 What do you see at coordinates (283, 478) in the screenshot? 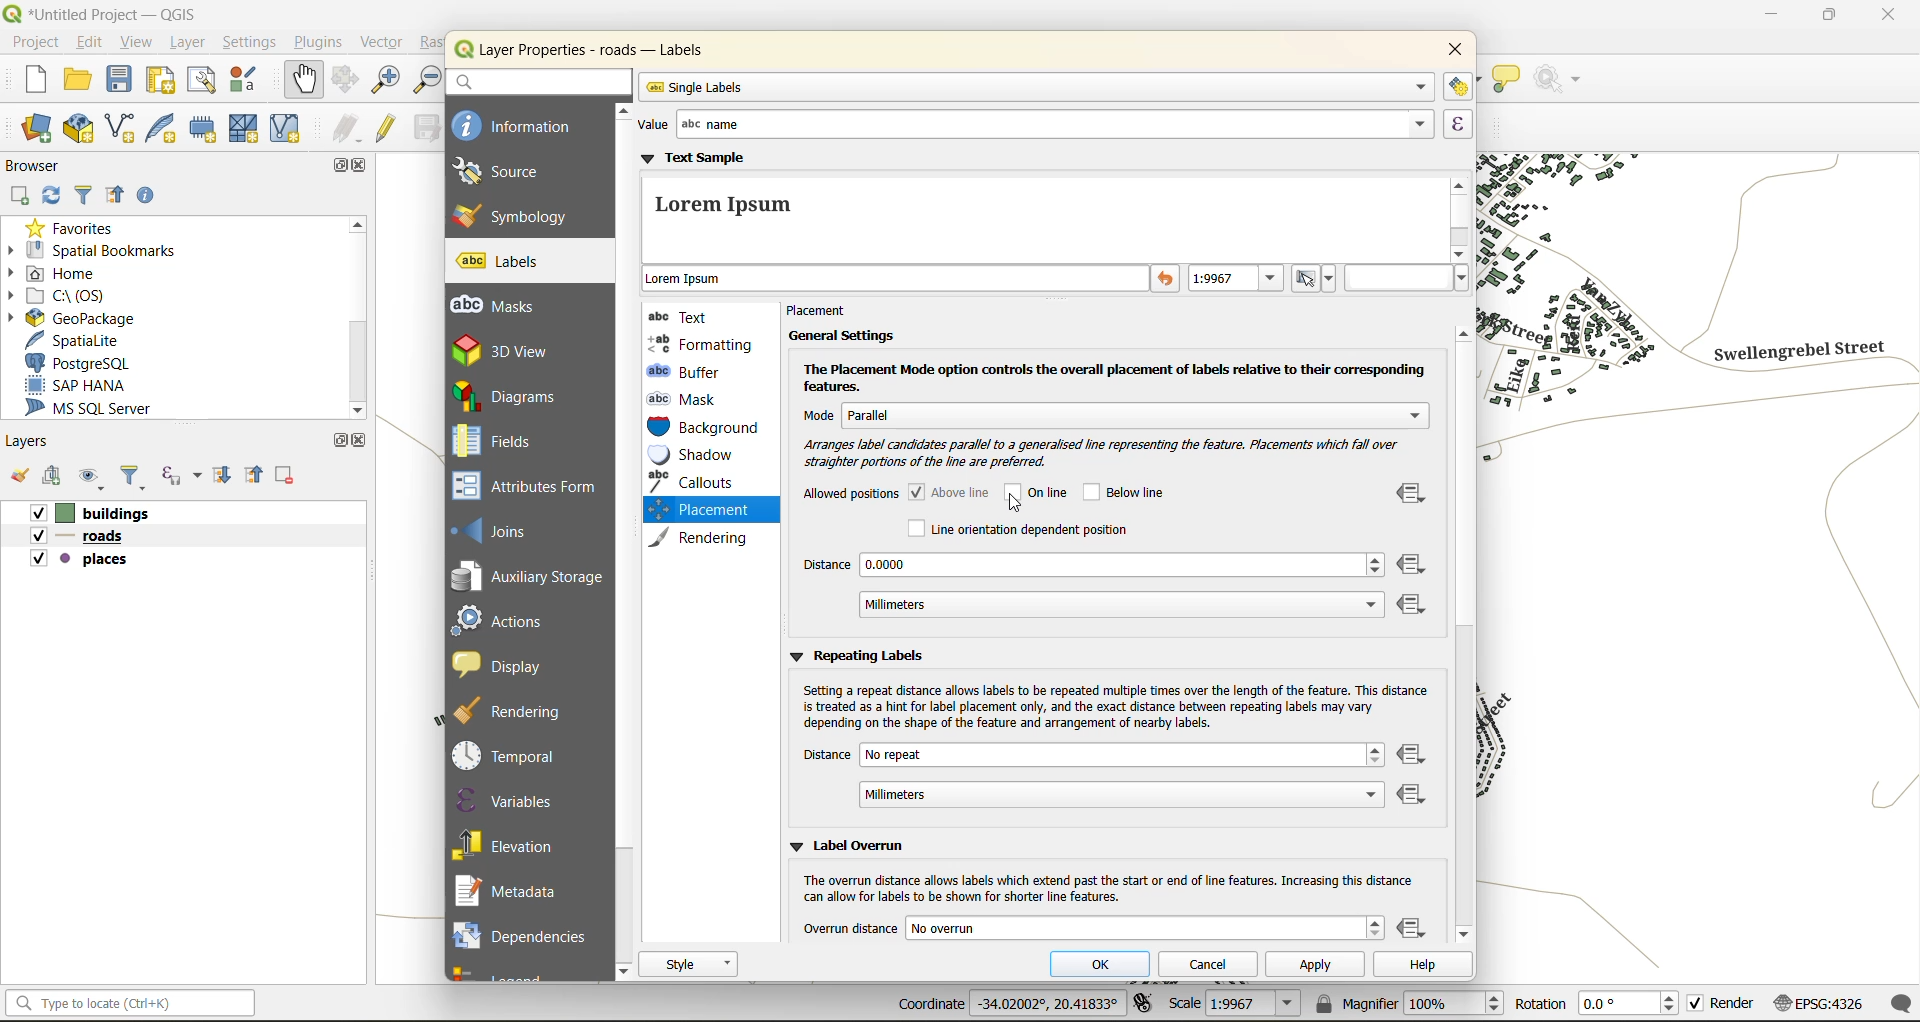
I see `remove` at bounding box center [283, 478].